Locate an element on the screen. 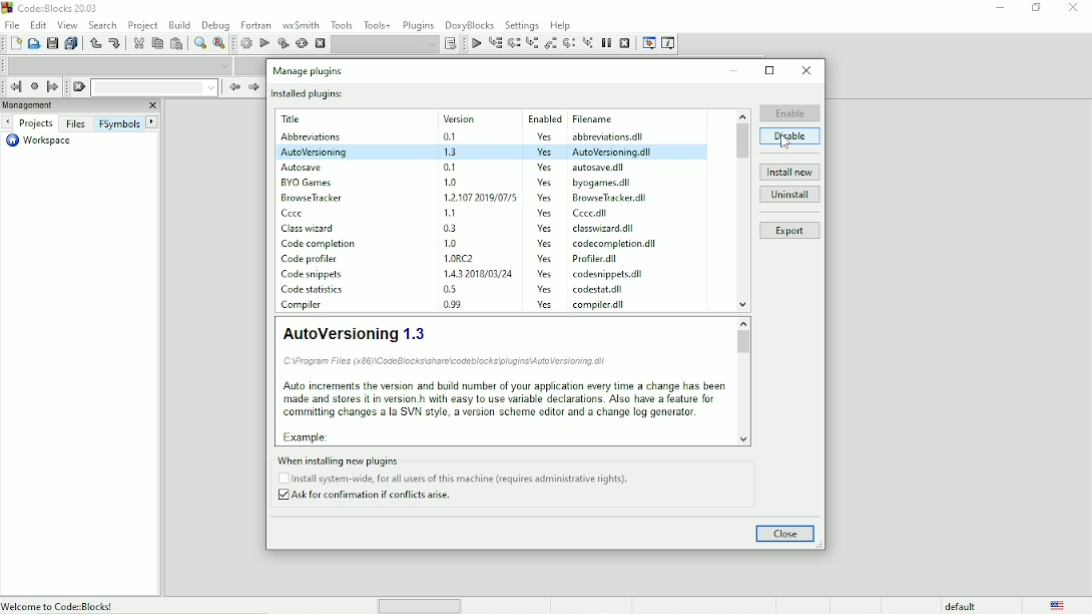  When installing new plugins is located at coordinates (446, 459).